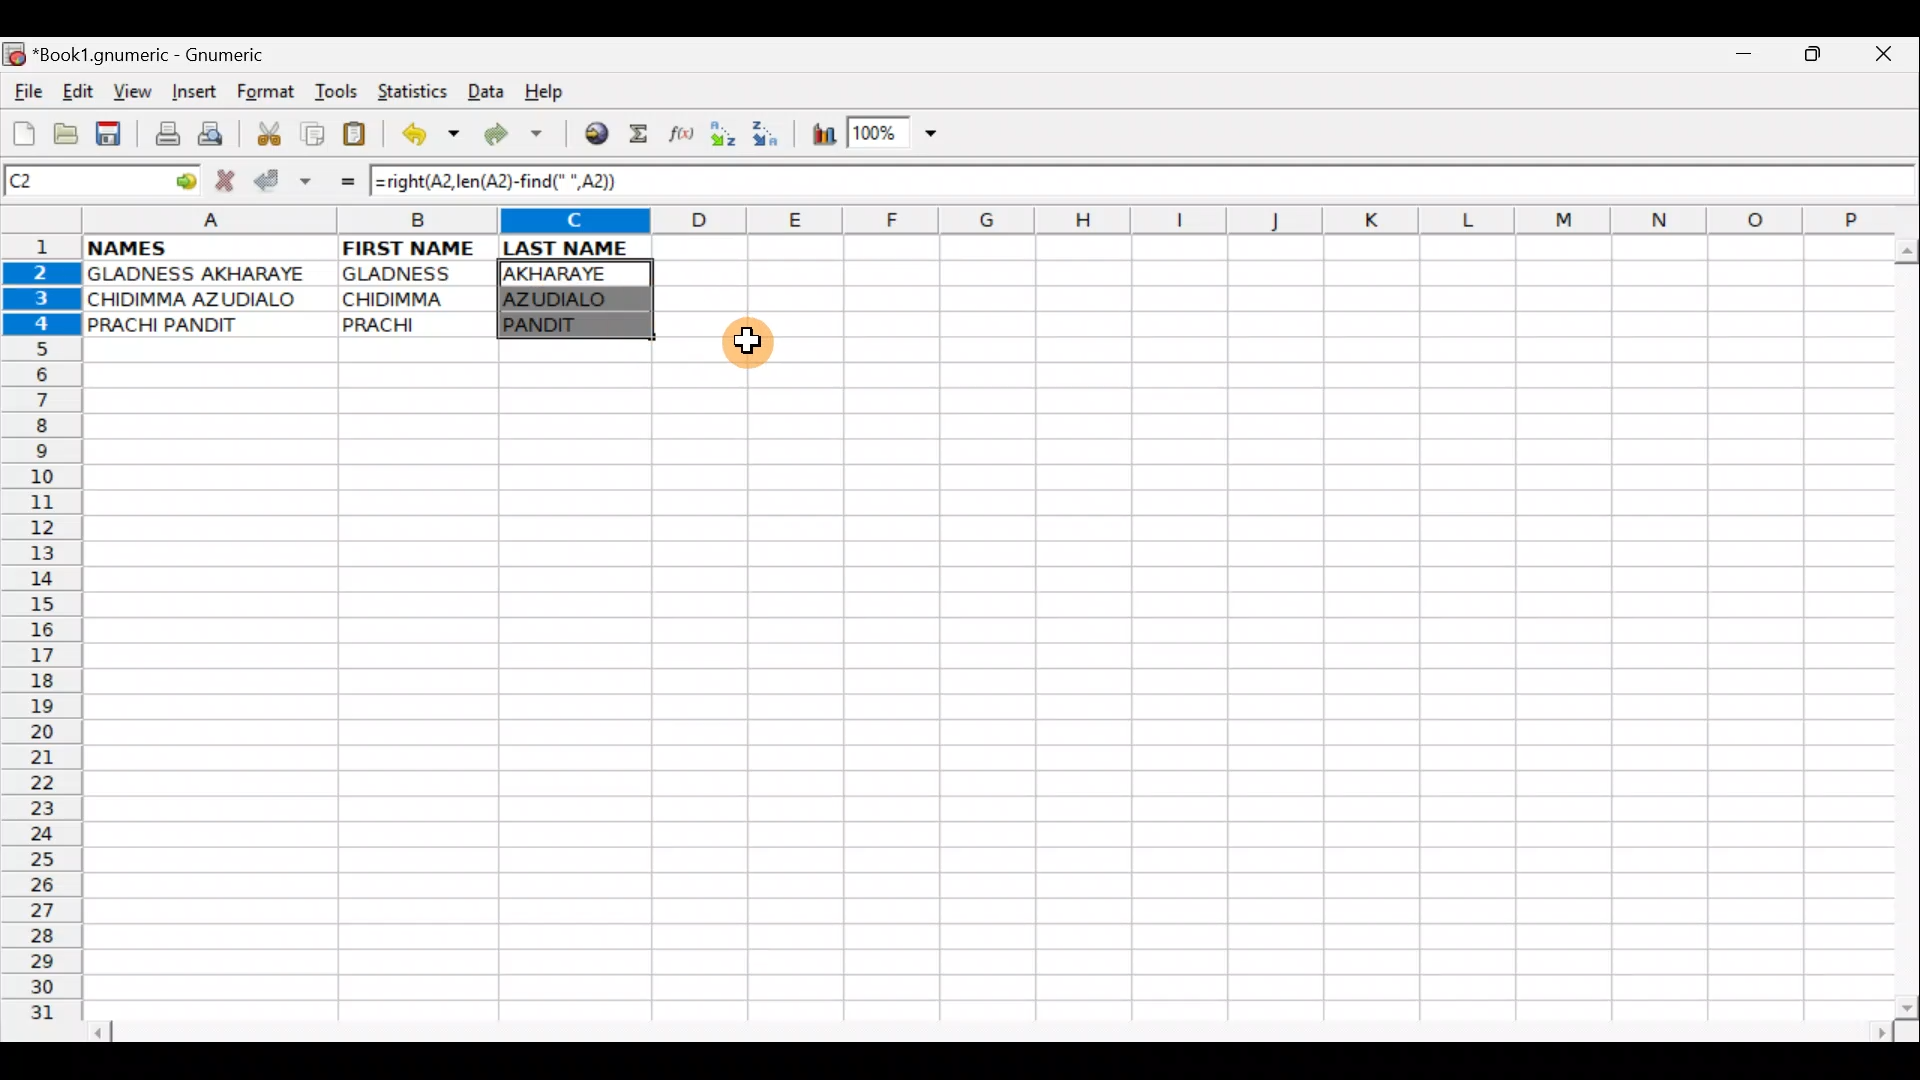 This screenshot has height=1080, width=1920. I want to click on LAST NAME, so click(577, 248).